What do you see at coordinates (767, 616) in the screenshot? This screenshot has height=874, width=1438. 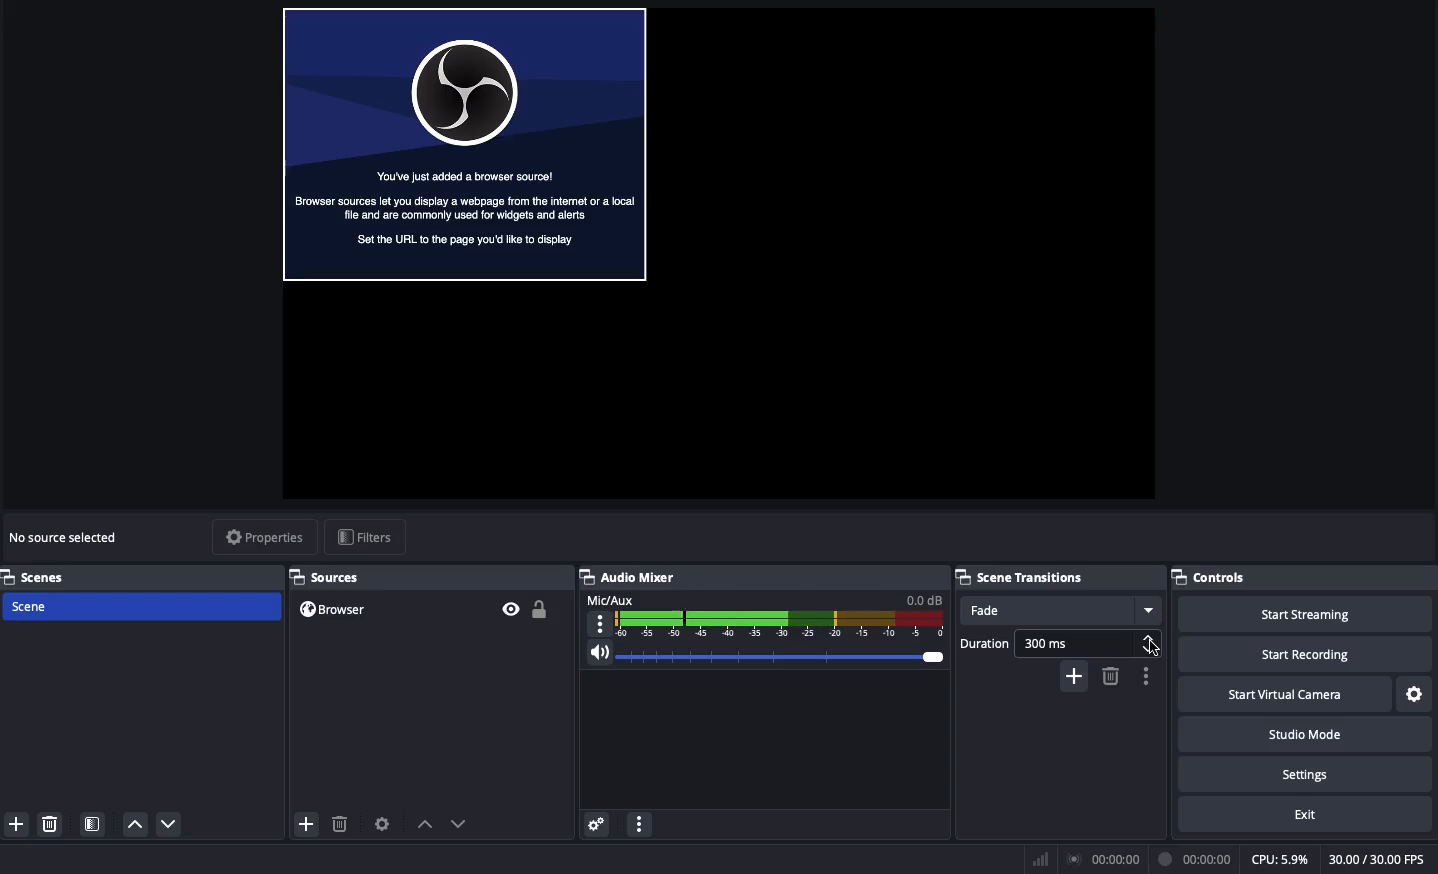 I see `Mic aux` at bounding box center [767, 616].